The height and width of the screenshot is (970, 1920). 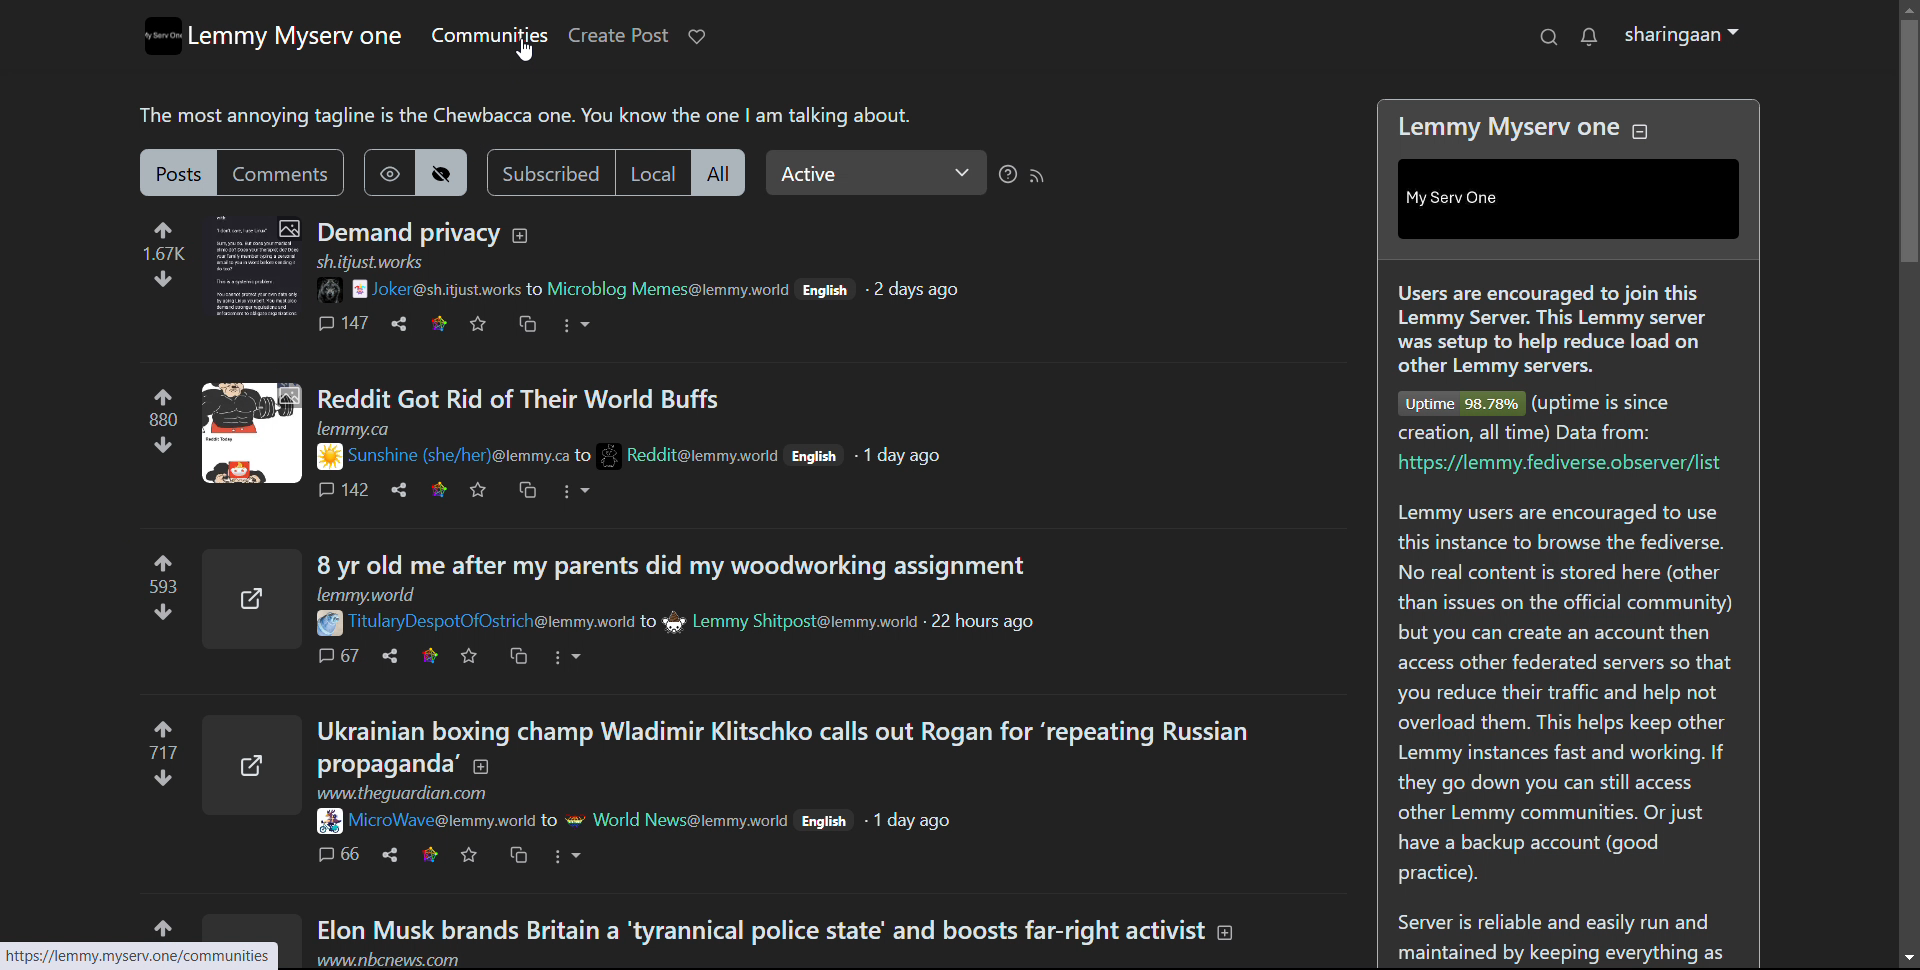 I want to click on scroll up, so click(x=1908, y=8).